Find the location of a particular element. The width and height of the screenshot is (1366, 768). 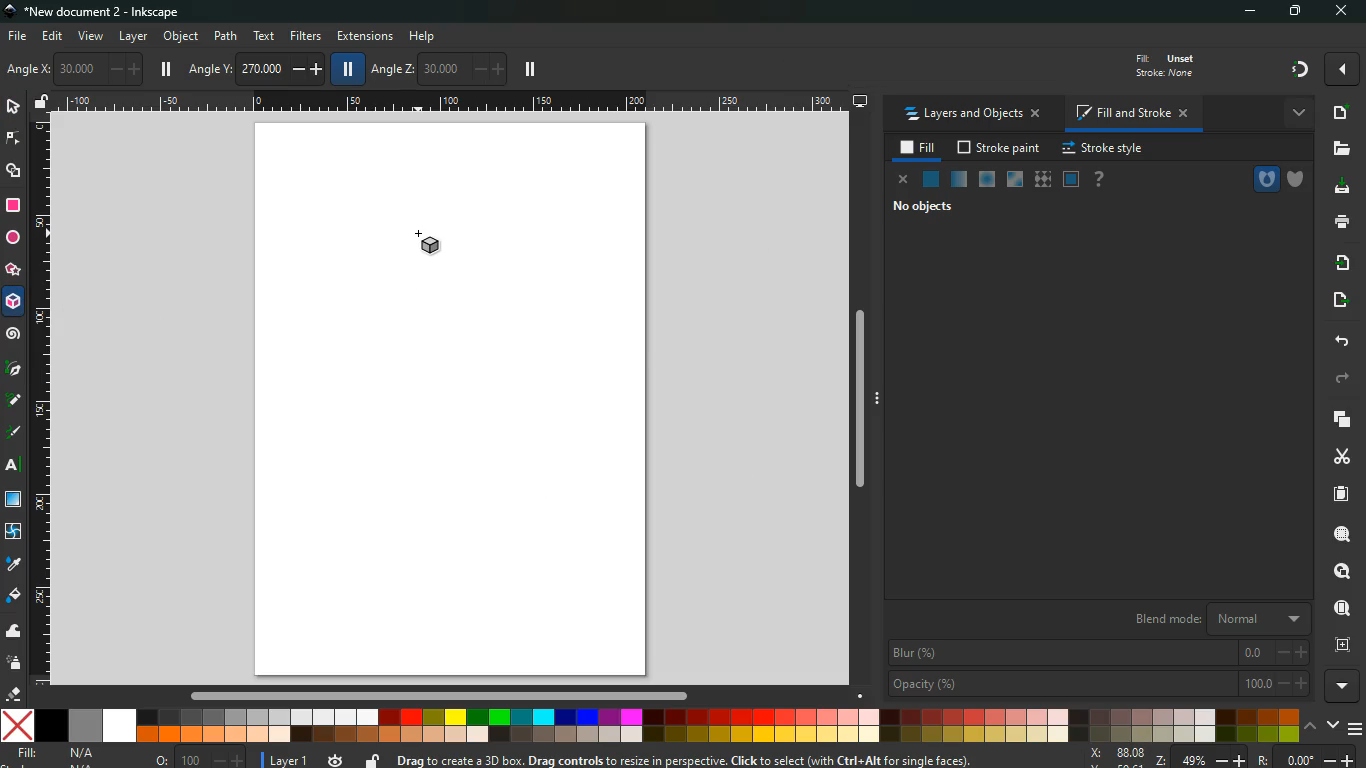

layer 1 is located at coordinates (290, 757).